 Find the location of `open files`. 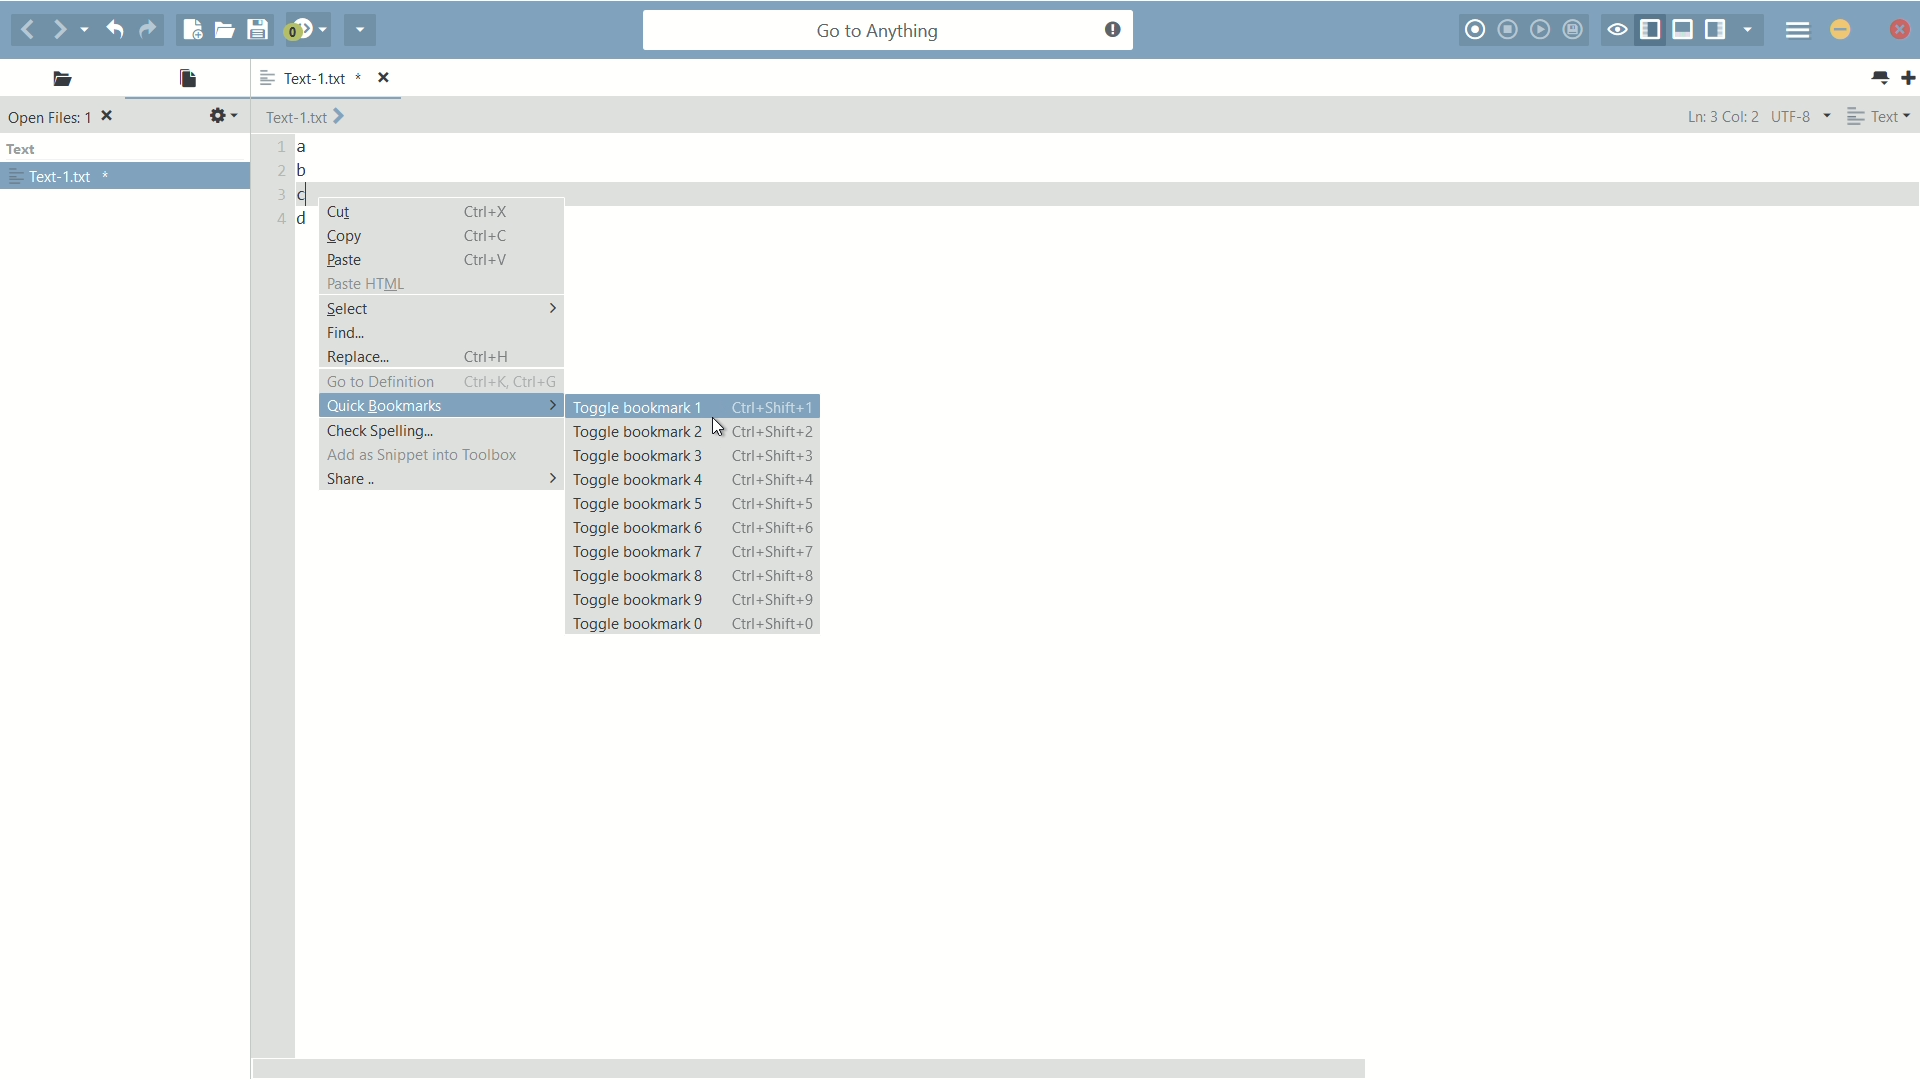

open files is located at coordinates (187, 79).